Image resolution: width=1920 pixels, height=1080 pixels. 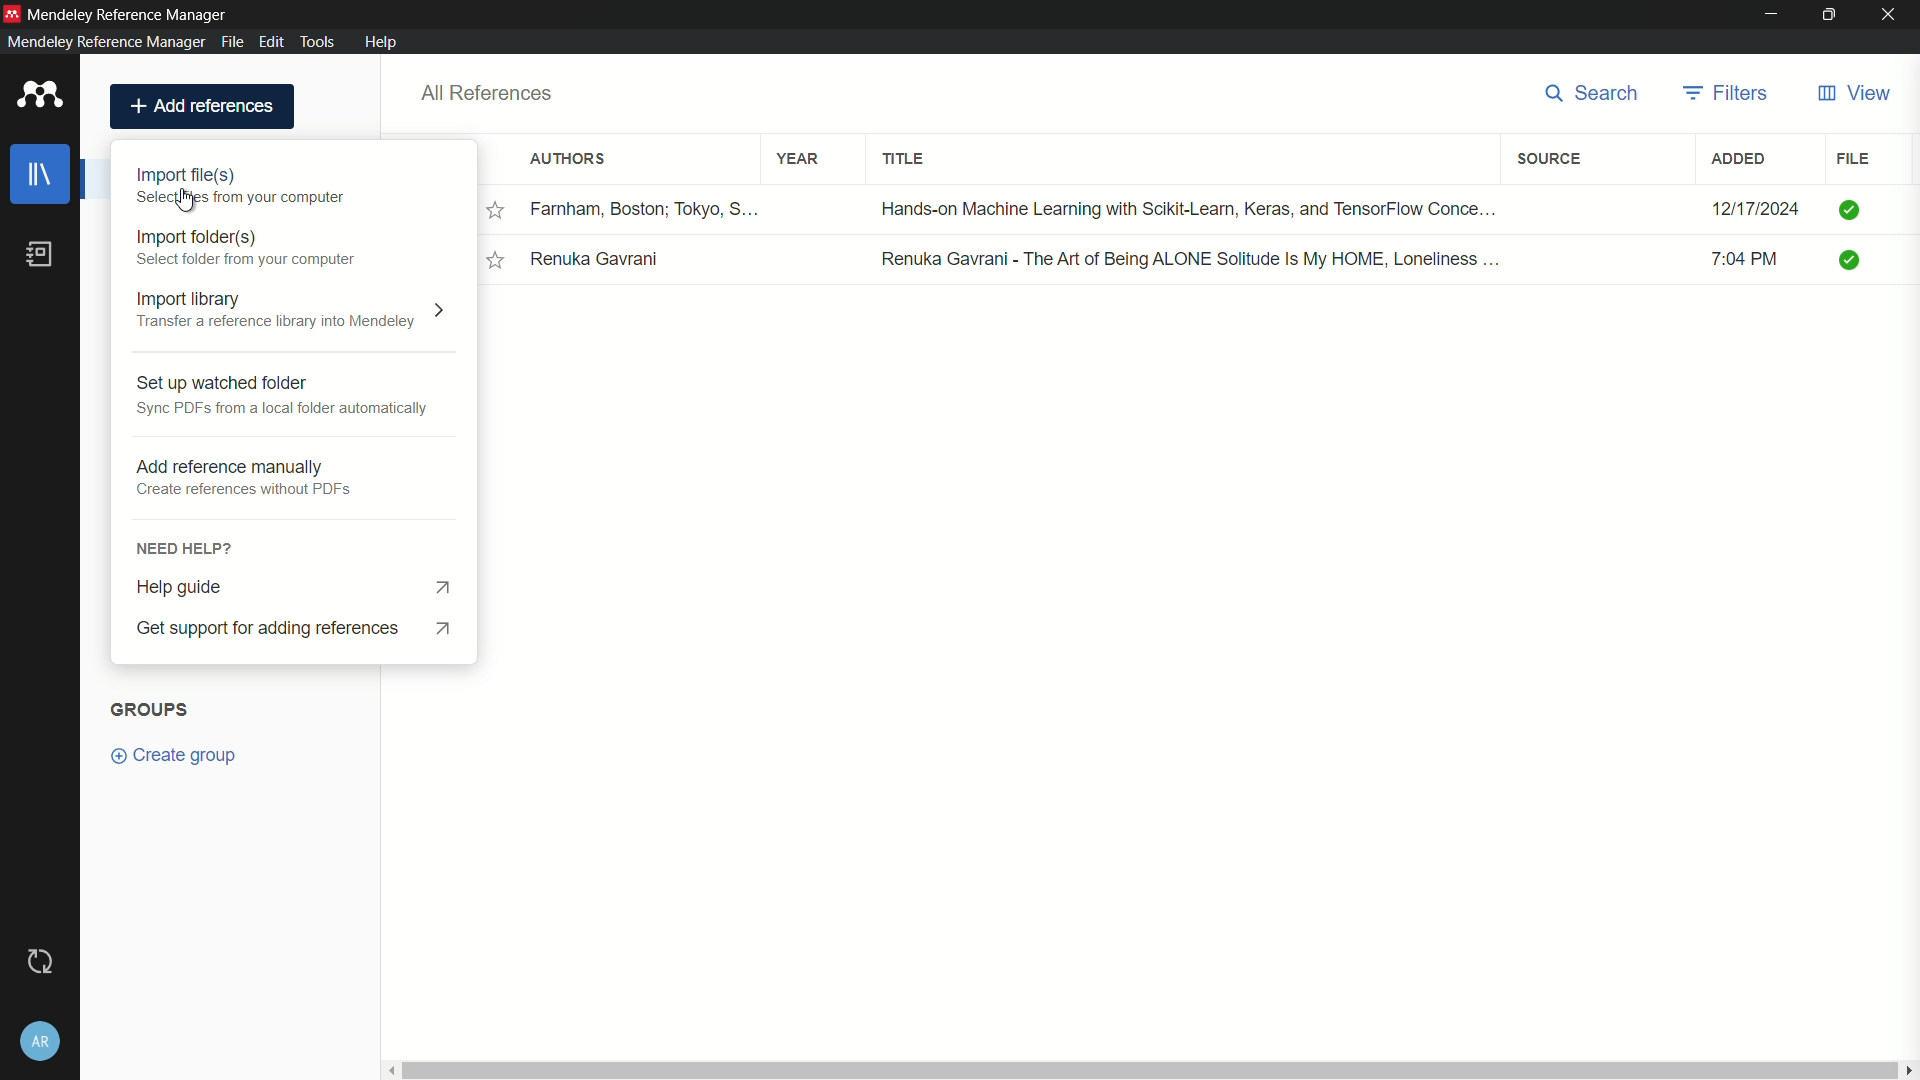 I want to click on Farnham, Boston; Tokyo, S..., so click(x=648, y=208).